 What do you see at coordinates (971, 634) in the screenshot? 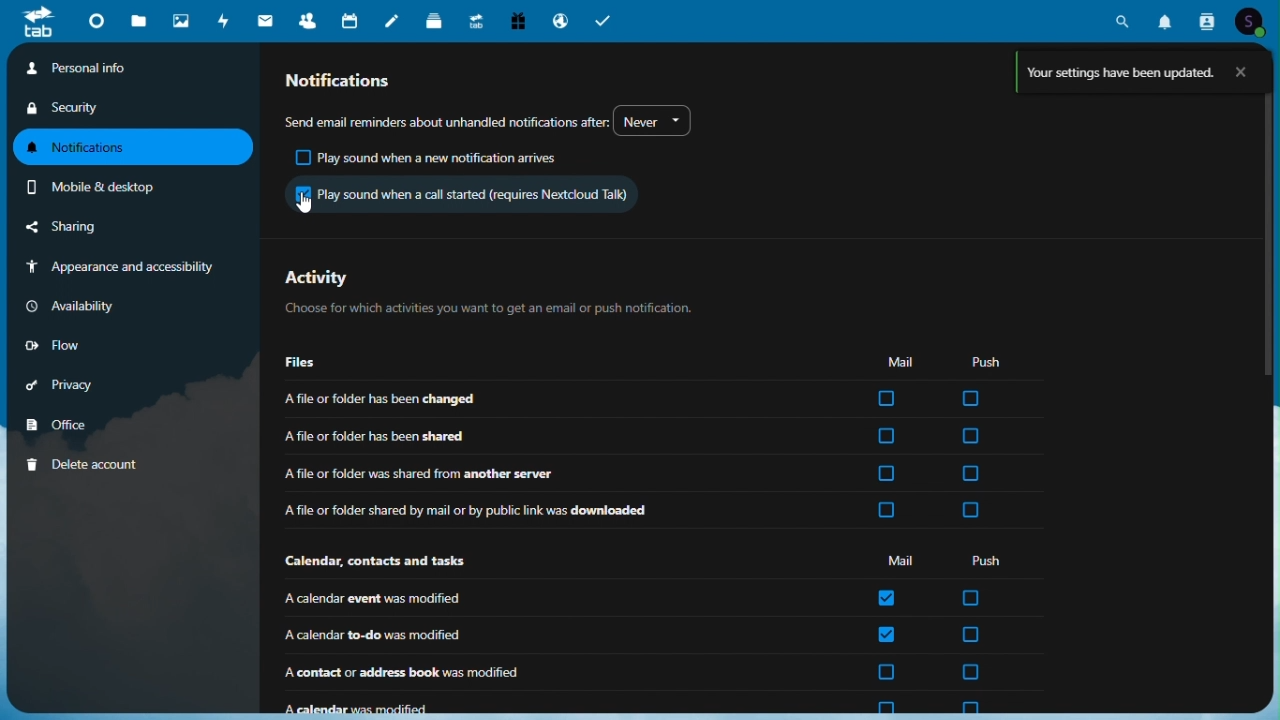
I see `check box` at bounding box center [971, 634].